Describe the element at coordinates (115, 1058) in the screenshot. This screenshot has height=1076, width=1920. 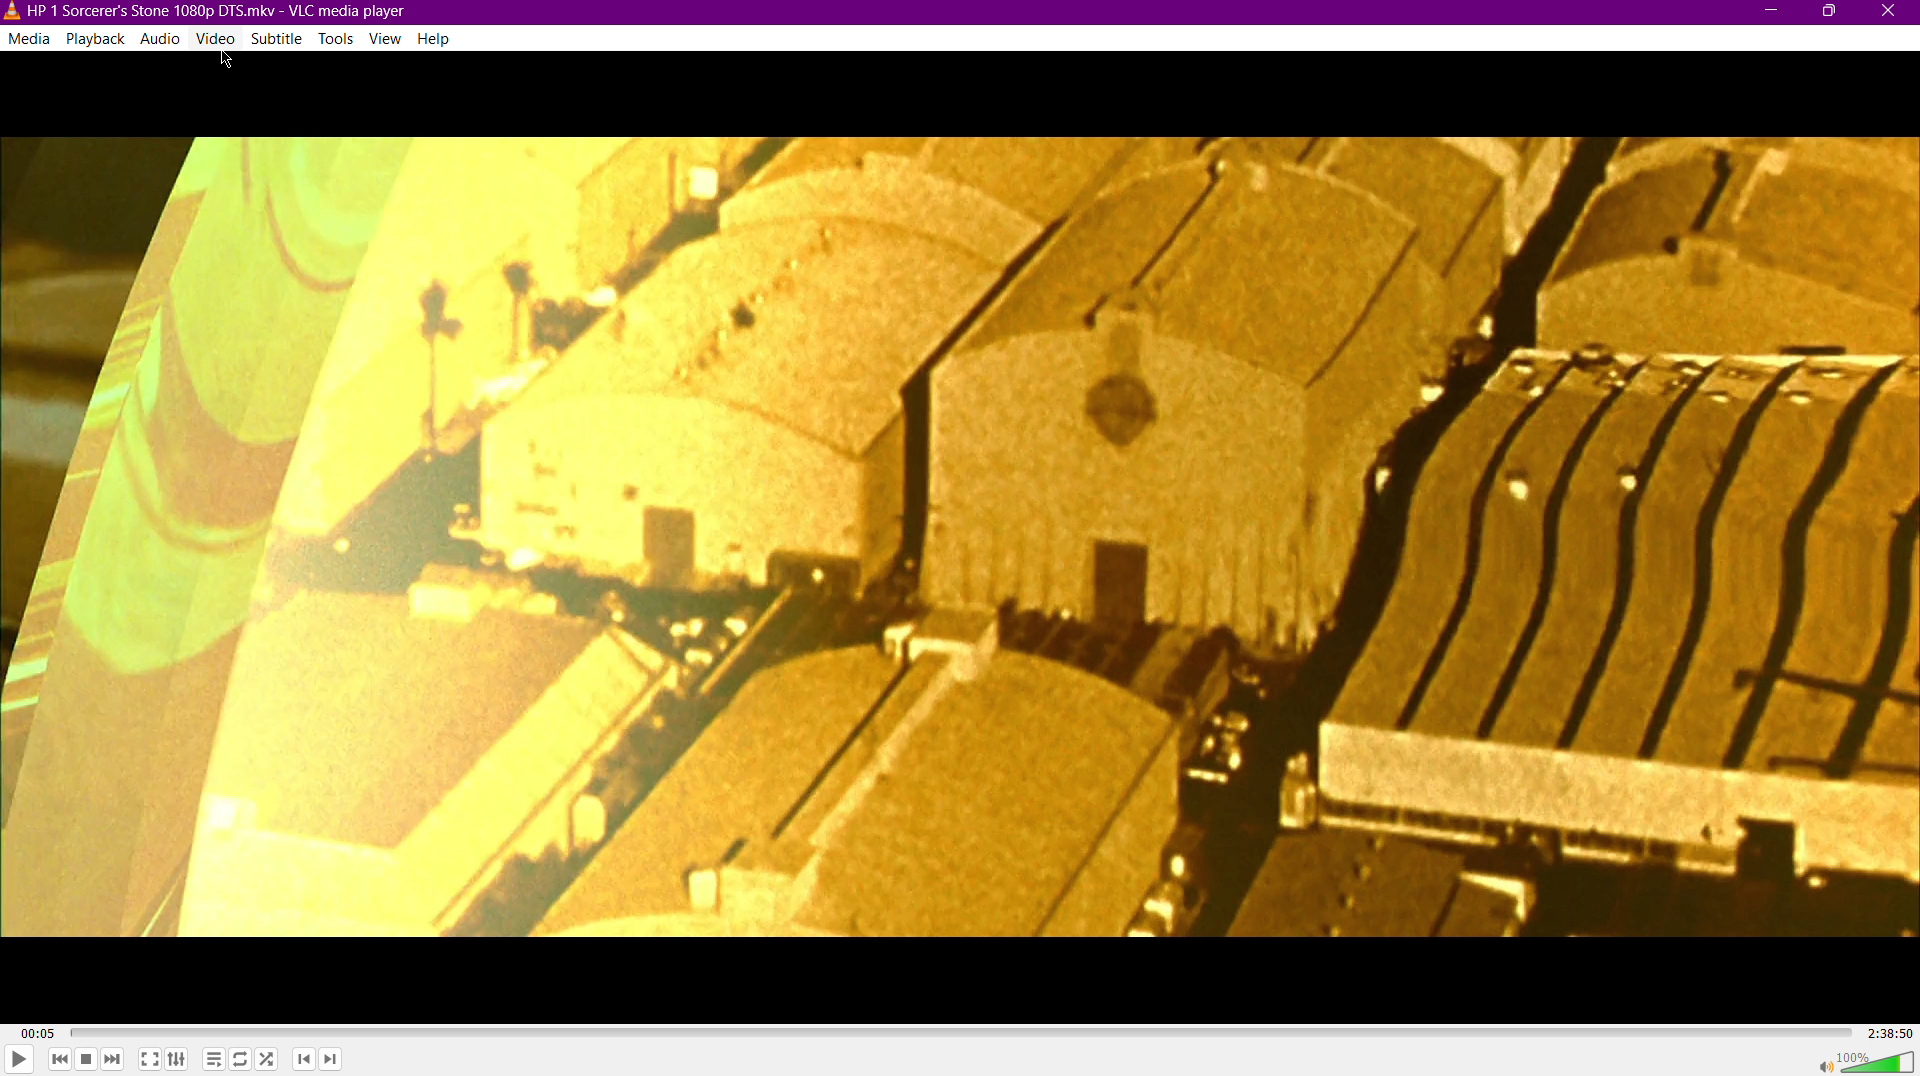
I see `Skip Forward` at that location.